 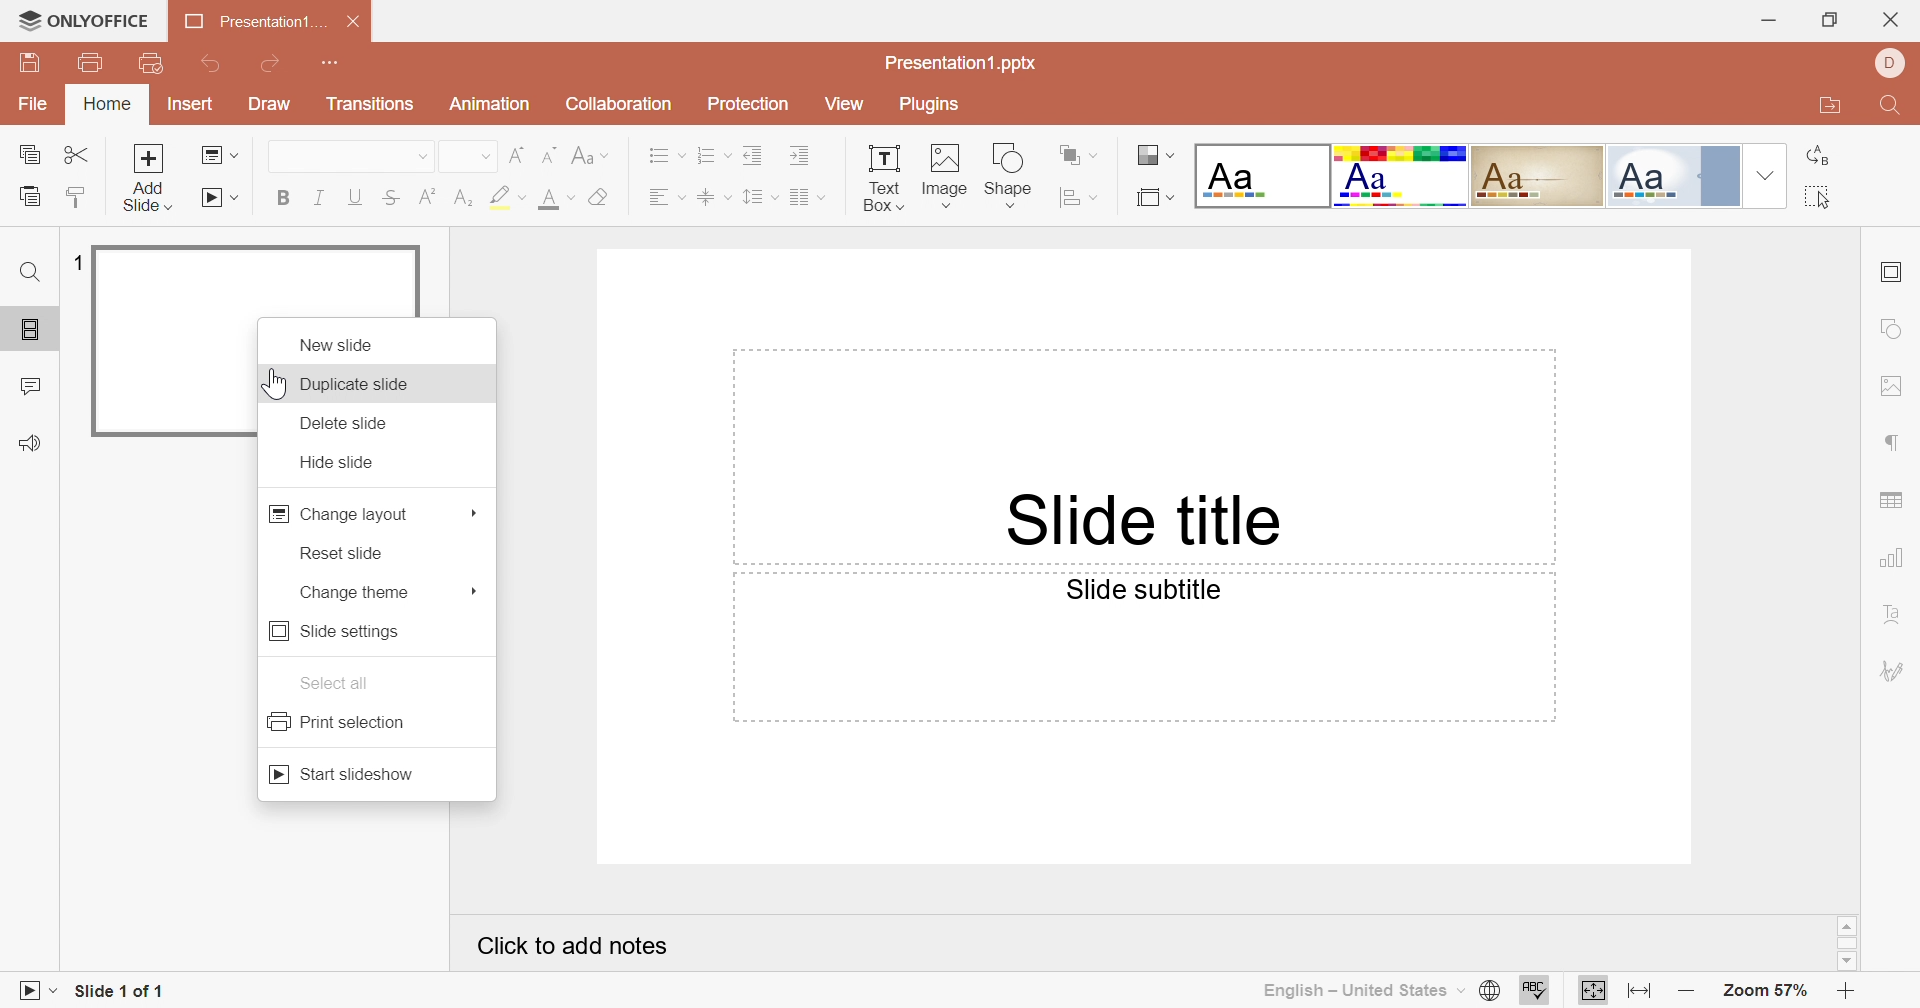 What do you see at coordinates (759, 152) in the screenshot?
I see `Decrease indent` at bounding box center [759, 152].